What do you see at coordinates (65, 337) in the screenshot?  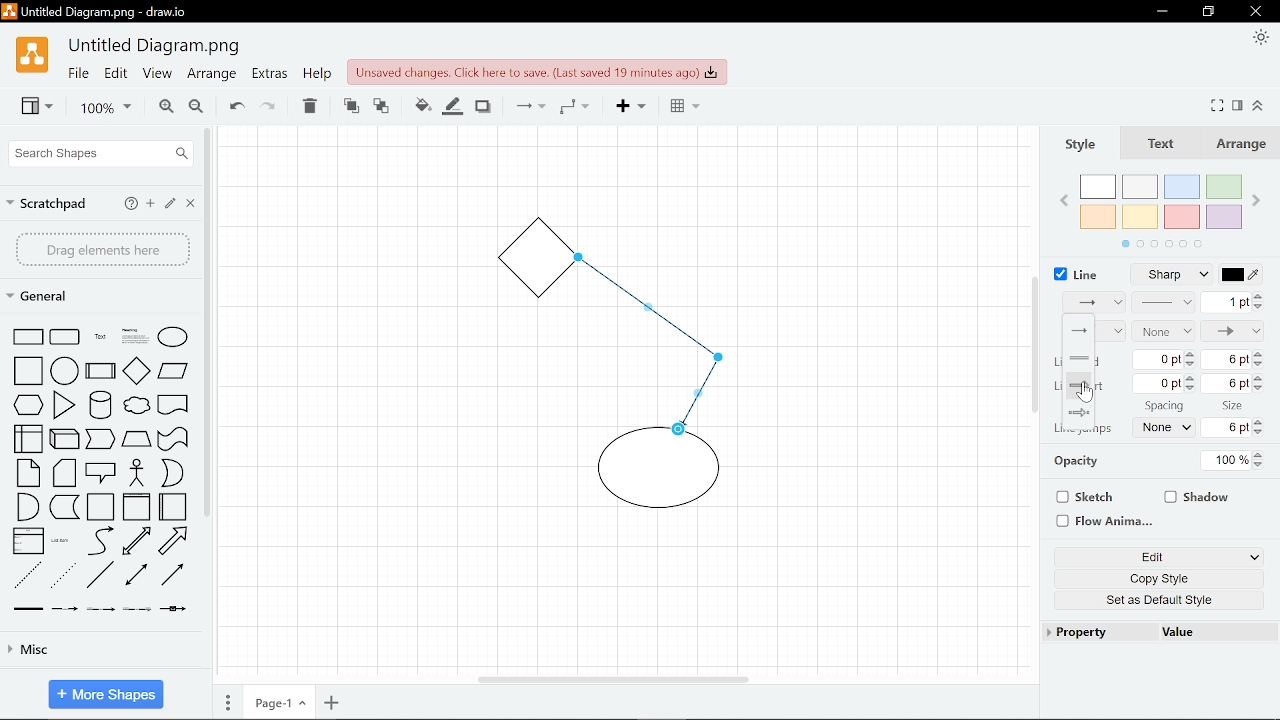 I see `shape` at bounding box center [65, 337].